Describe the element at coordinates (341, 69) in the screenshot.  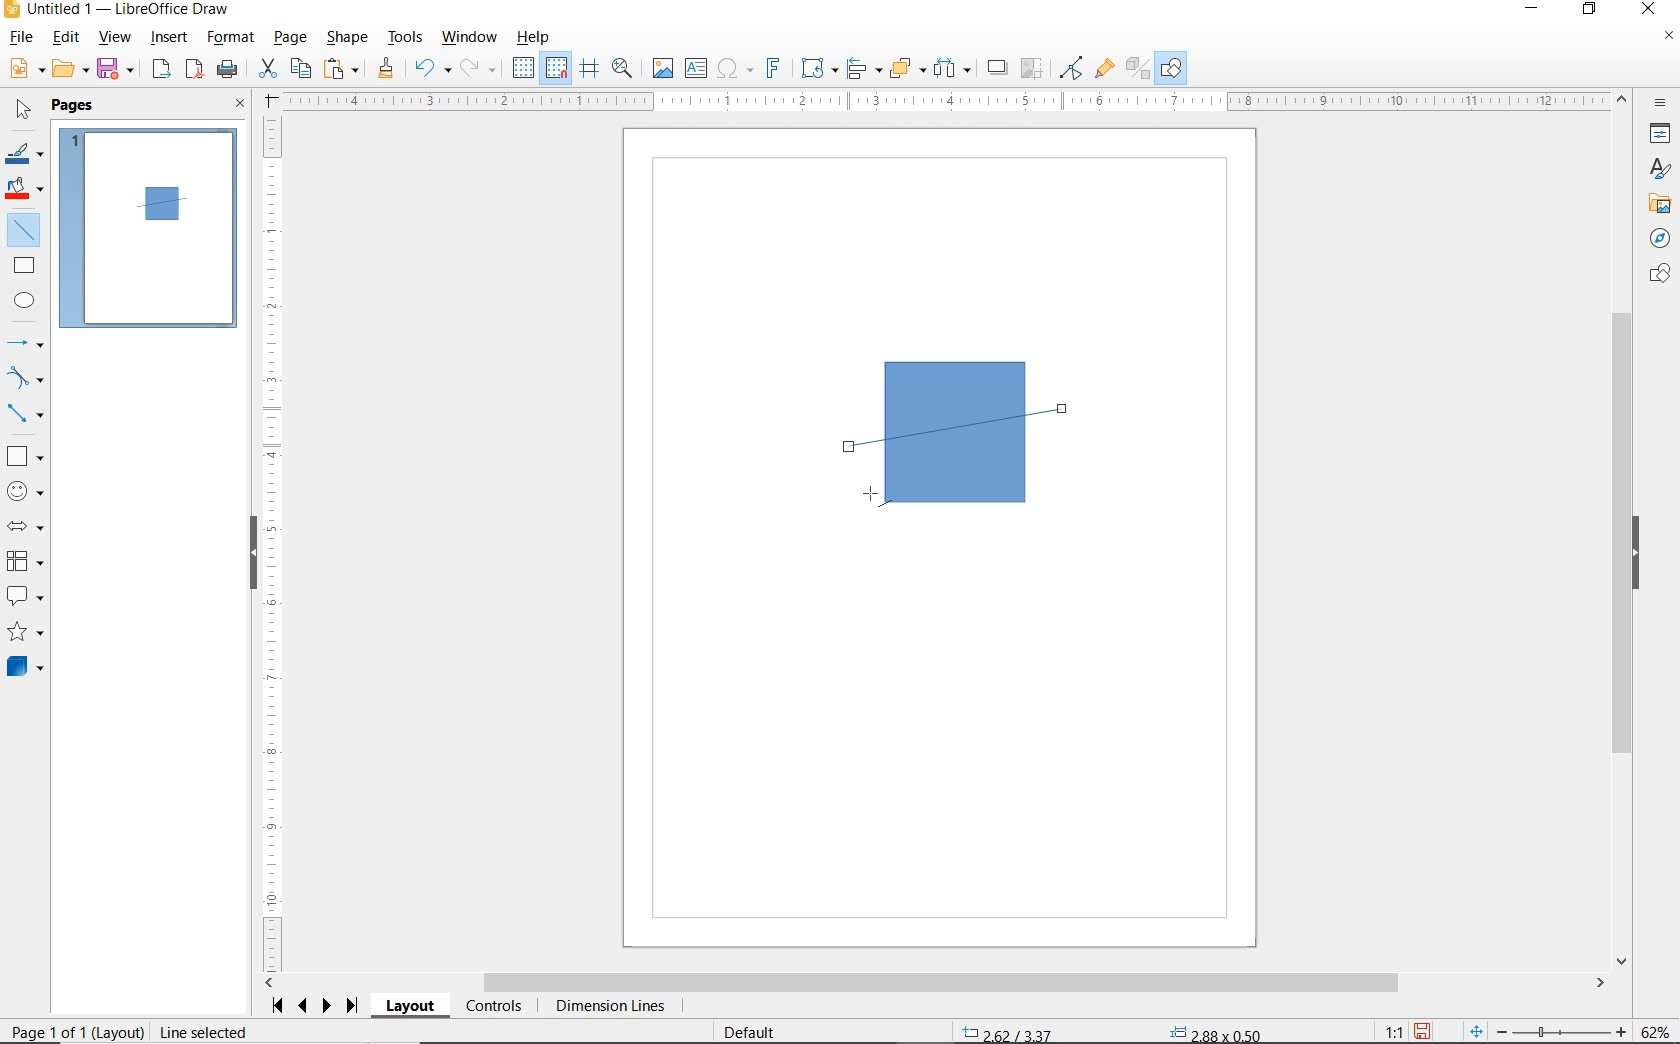
I see `PASTE` at that location.